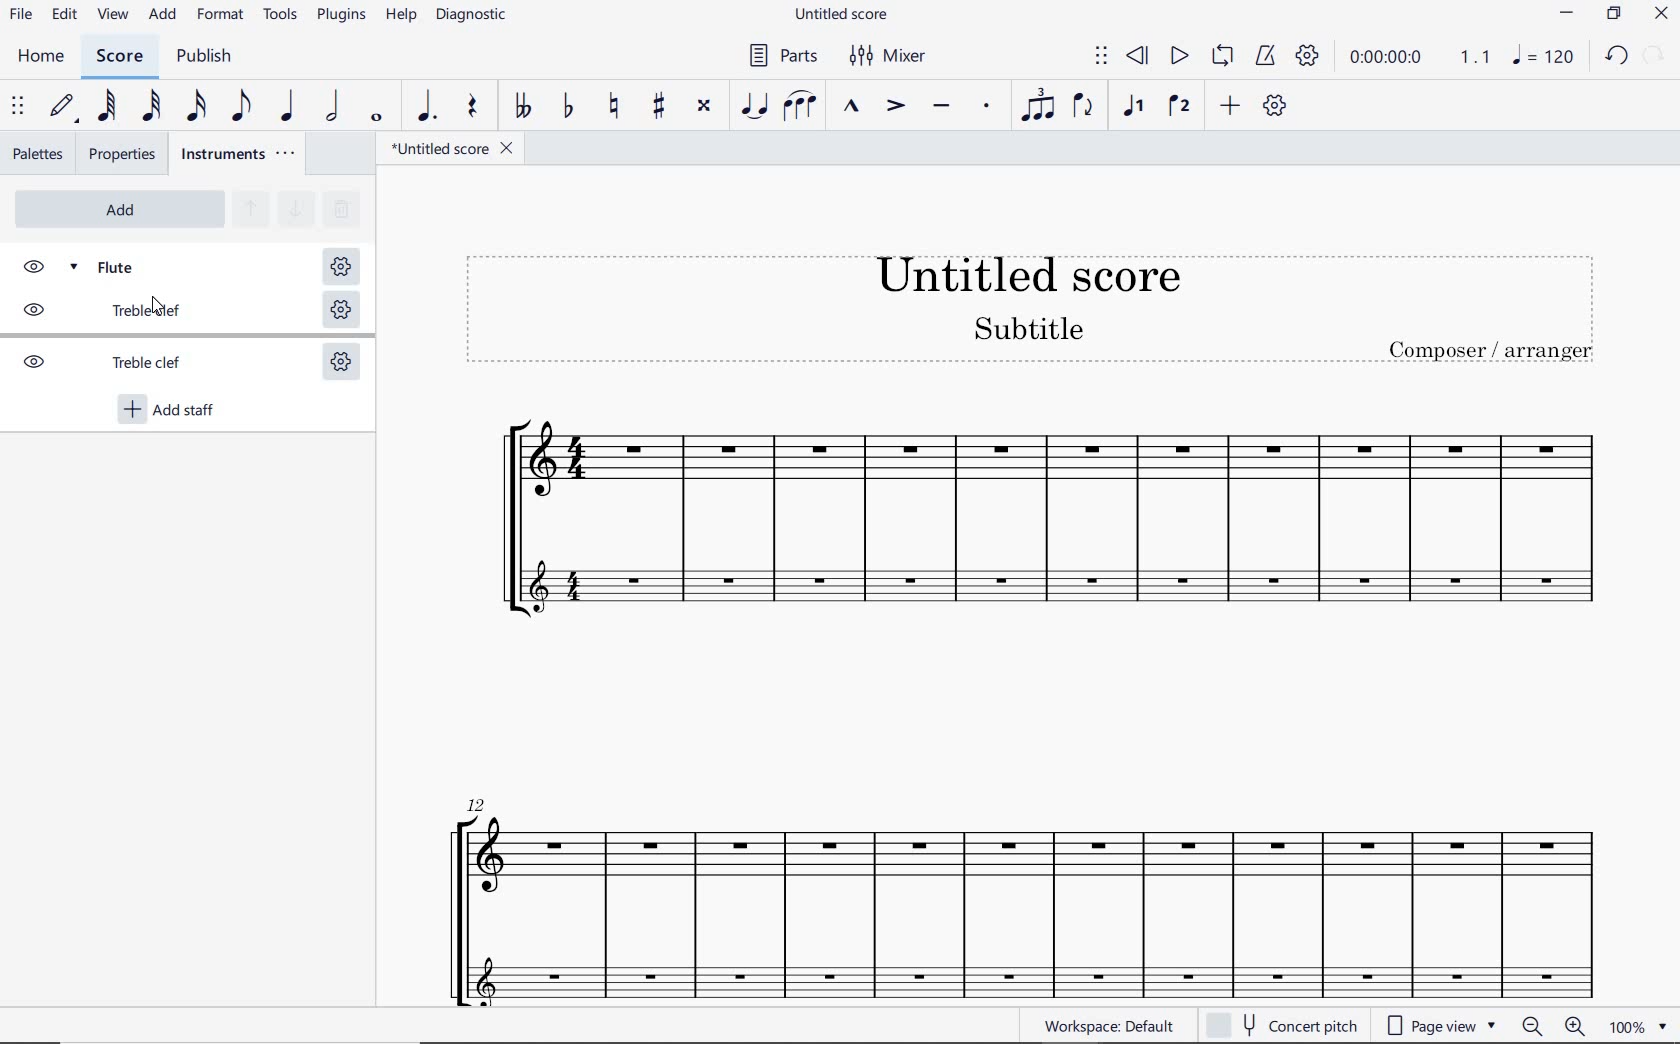  What do you see at coordinates (1417, 57) in the screenshot?
I see `PLAY TIME` at bounding box center [1417, 57].